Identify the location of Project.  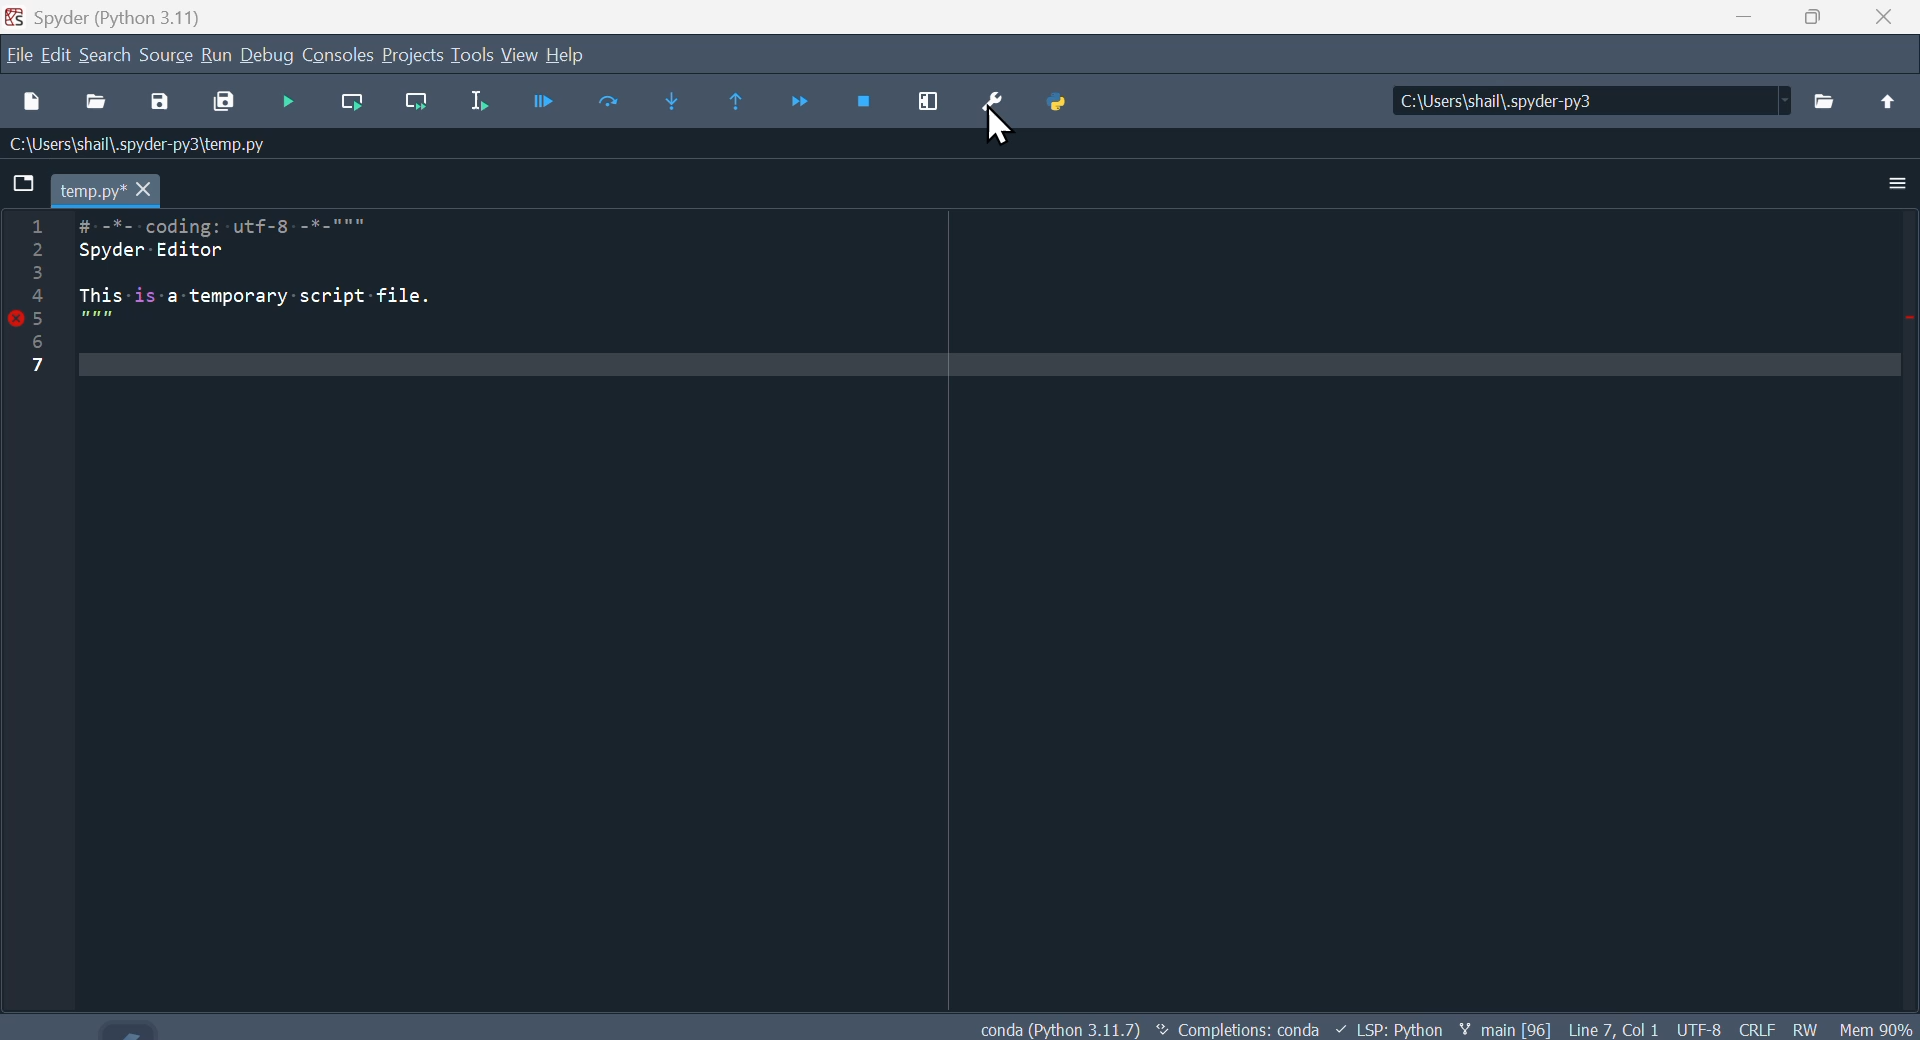
(413, 57).